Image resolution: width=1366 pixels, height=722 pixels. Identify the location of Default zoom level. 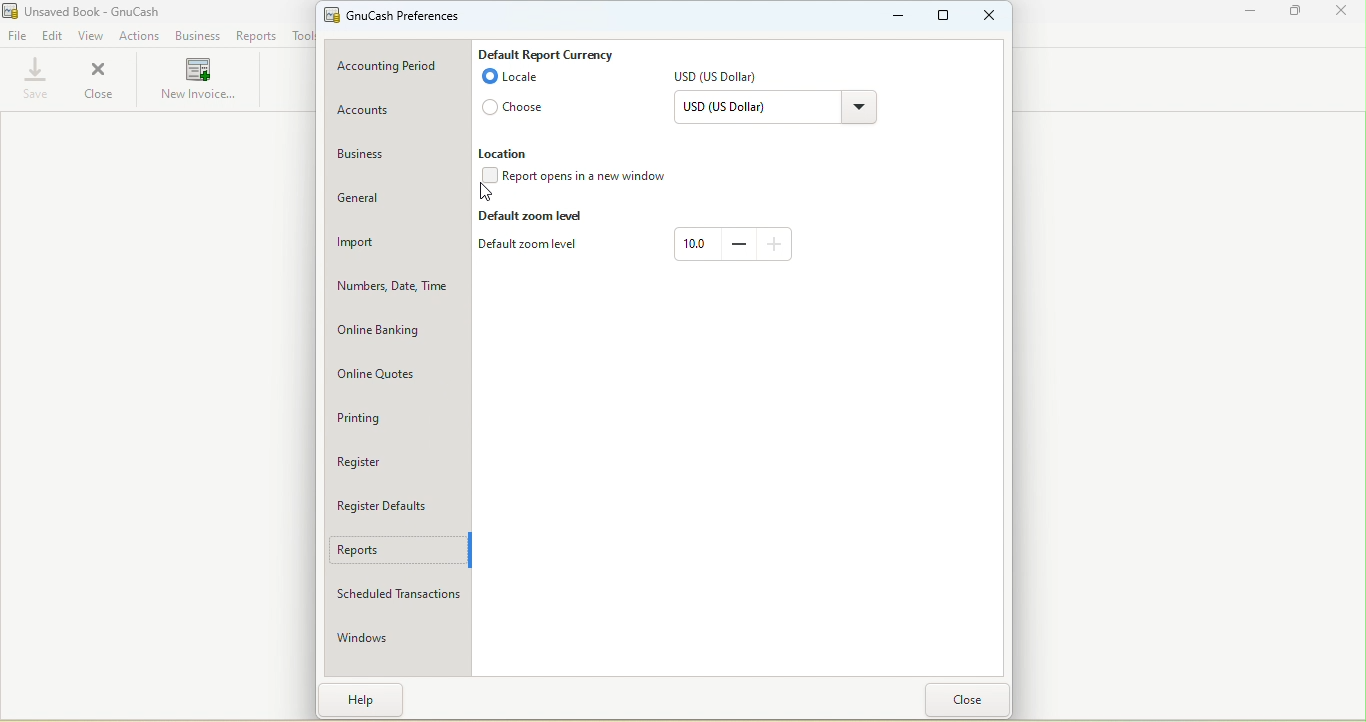
(534, 217).